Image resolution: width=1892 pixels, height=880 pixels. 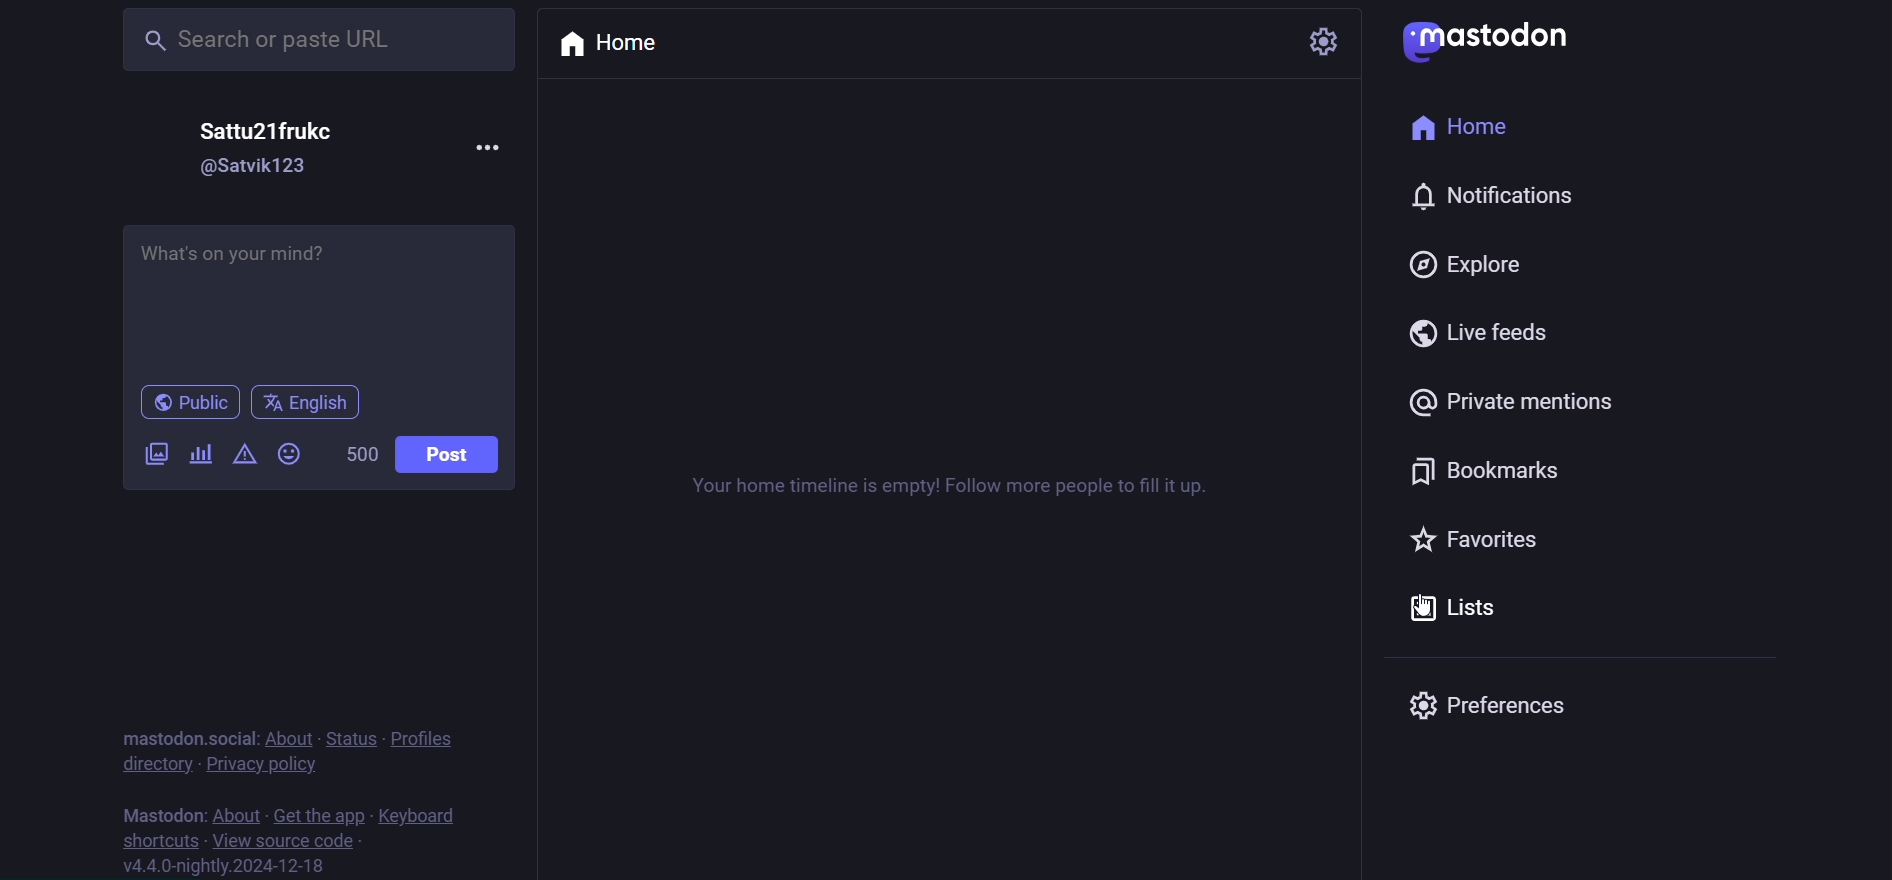 What do you see at coordinates (1489, 40) in the screenshot?
I see `logo` at bounding box center [1489, 40].